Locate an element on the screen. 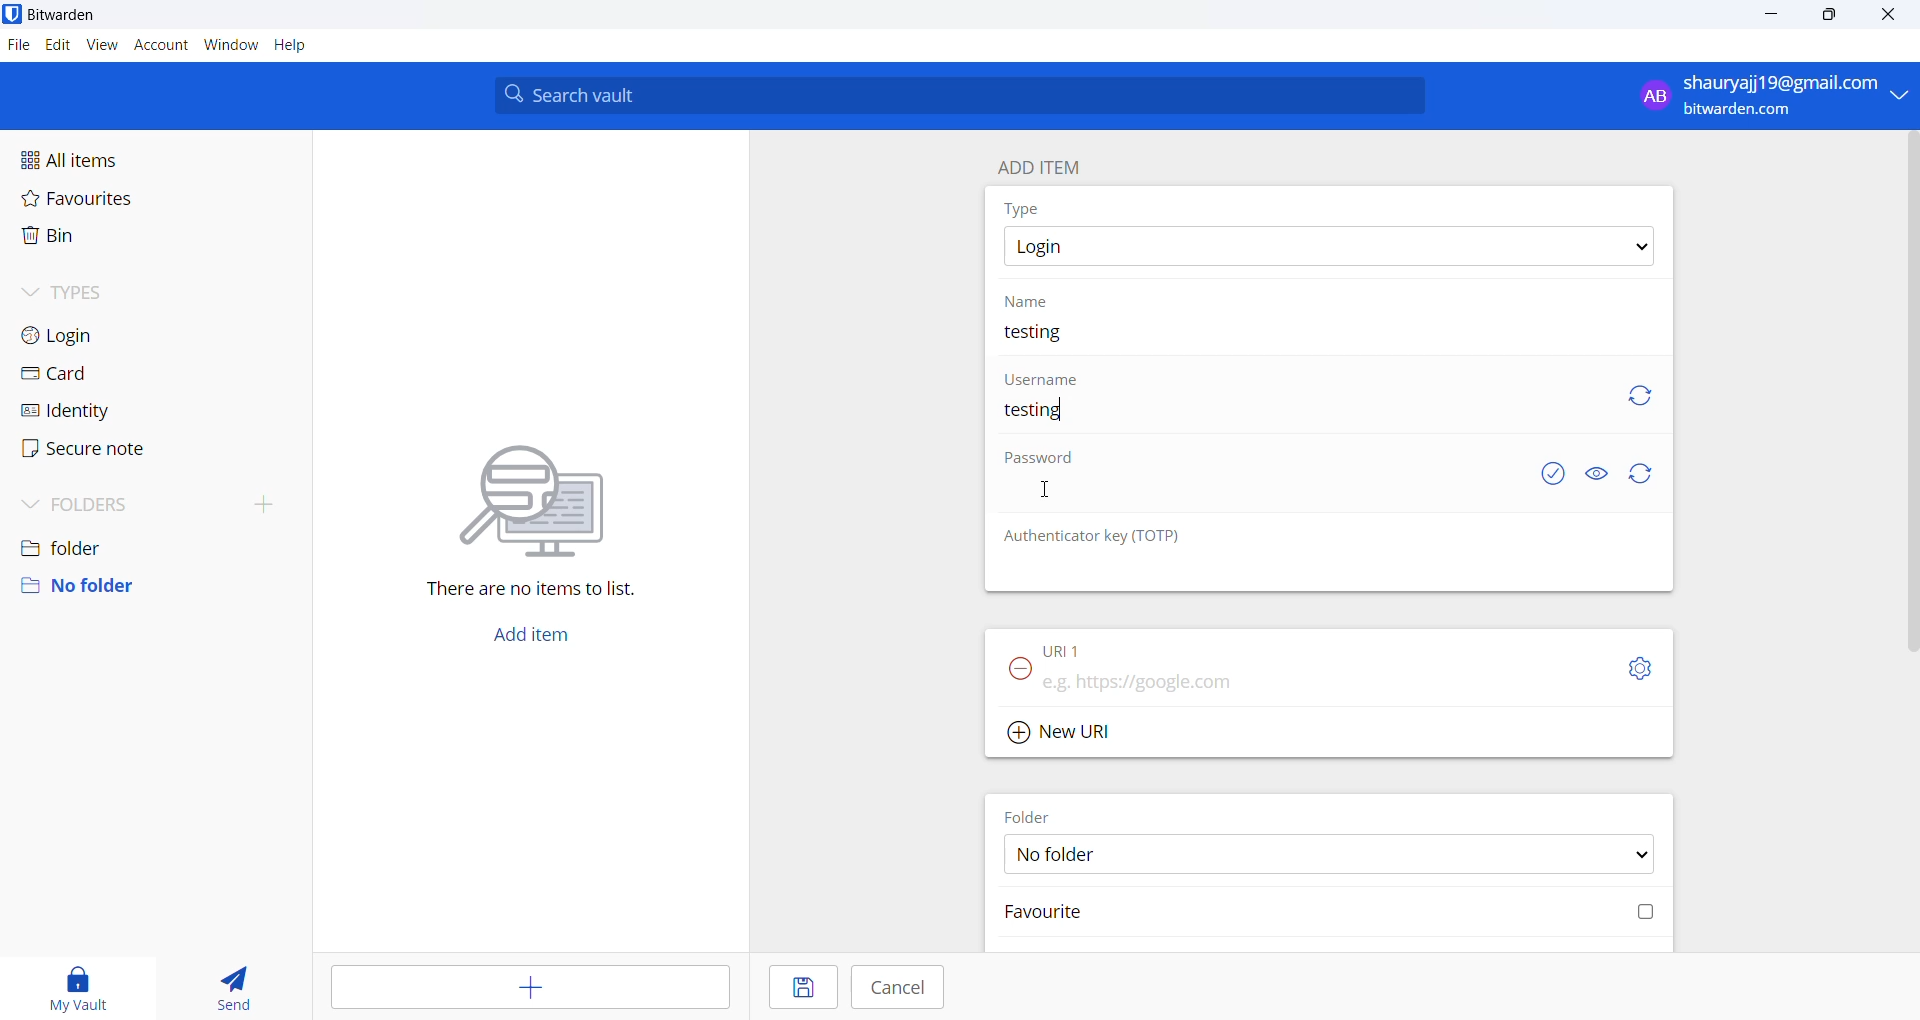  search bar is located at coordinates (959, 94).